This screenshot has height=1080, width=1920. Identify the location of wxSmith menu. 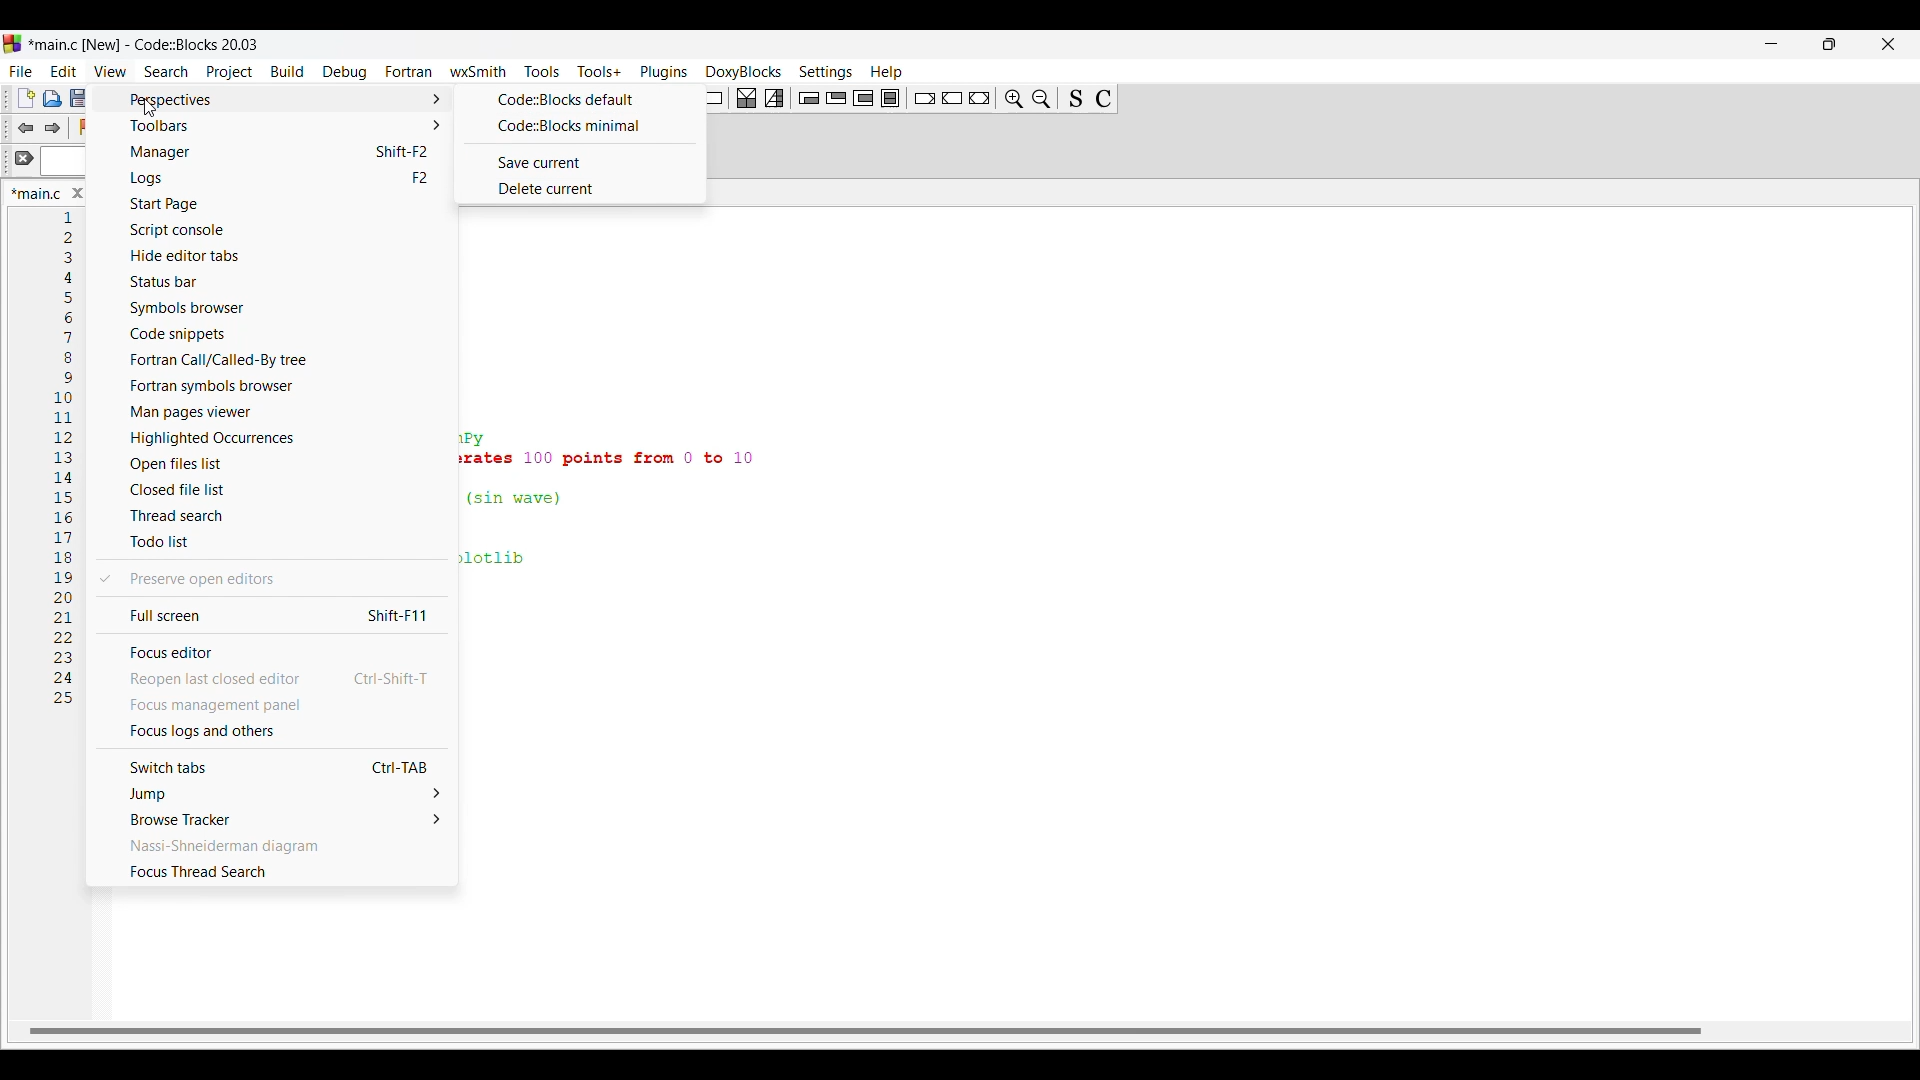
(479, 71).